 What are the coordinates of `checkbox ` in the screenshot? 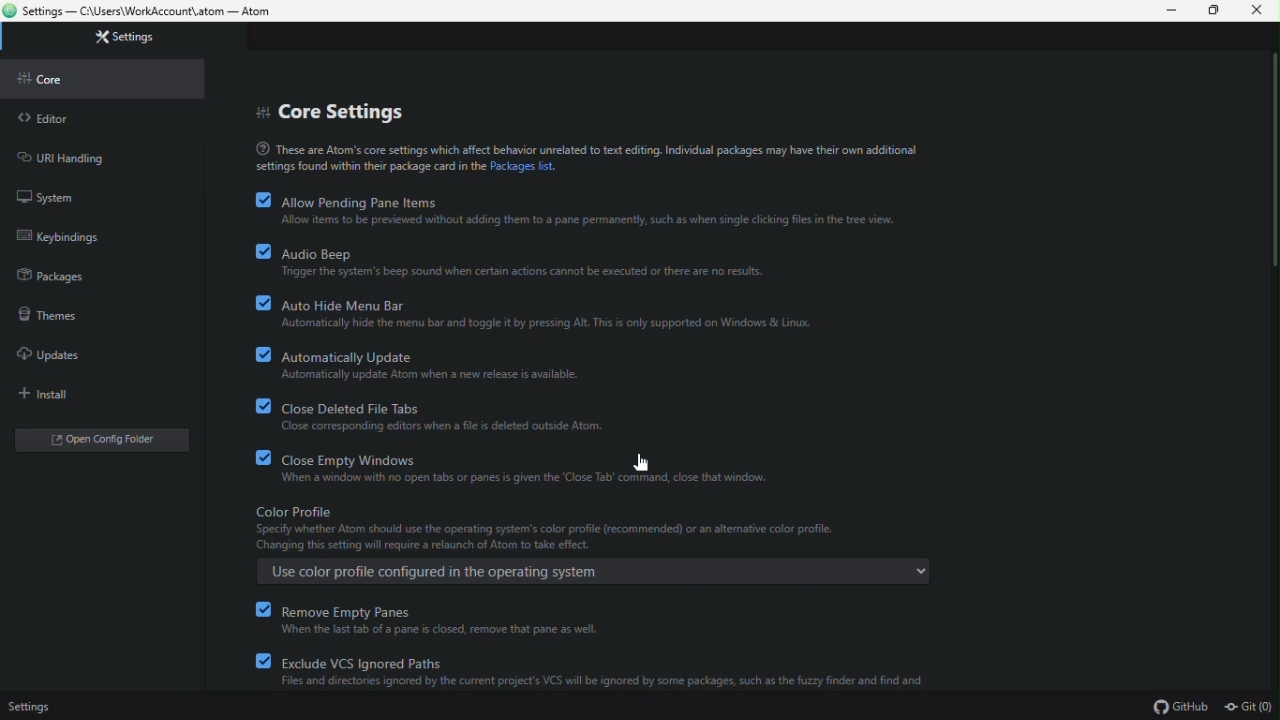 It's located at (252, 458).